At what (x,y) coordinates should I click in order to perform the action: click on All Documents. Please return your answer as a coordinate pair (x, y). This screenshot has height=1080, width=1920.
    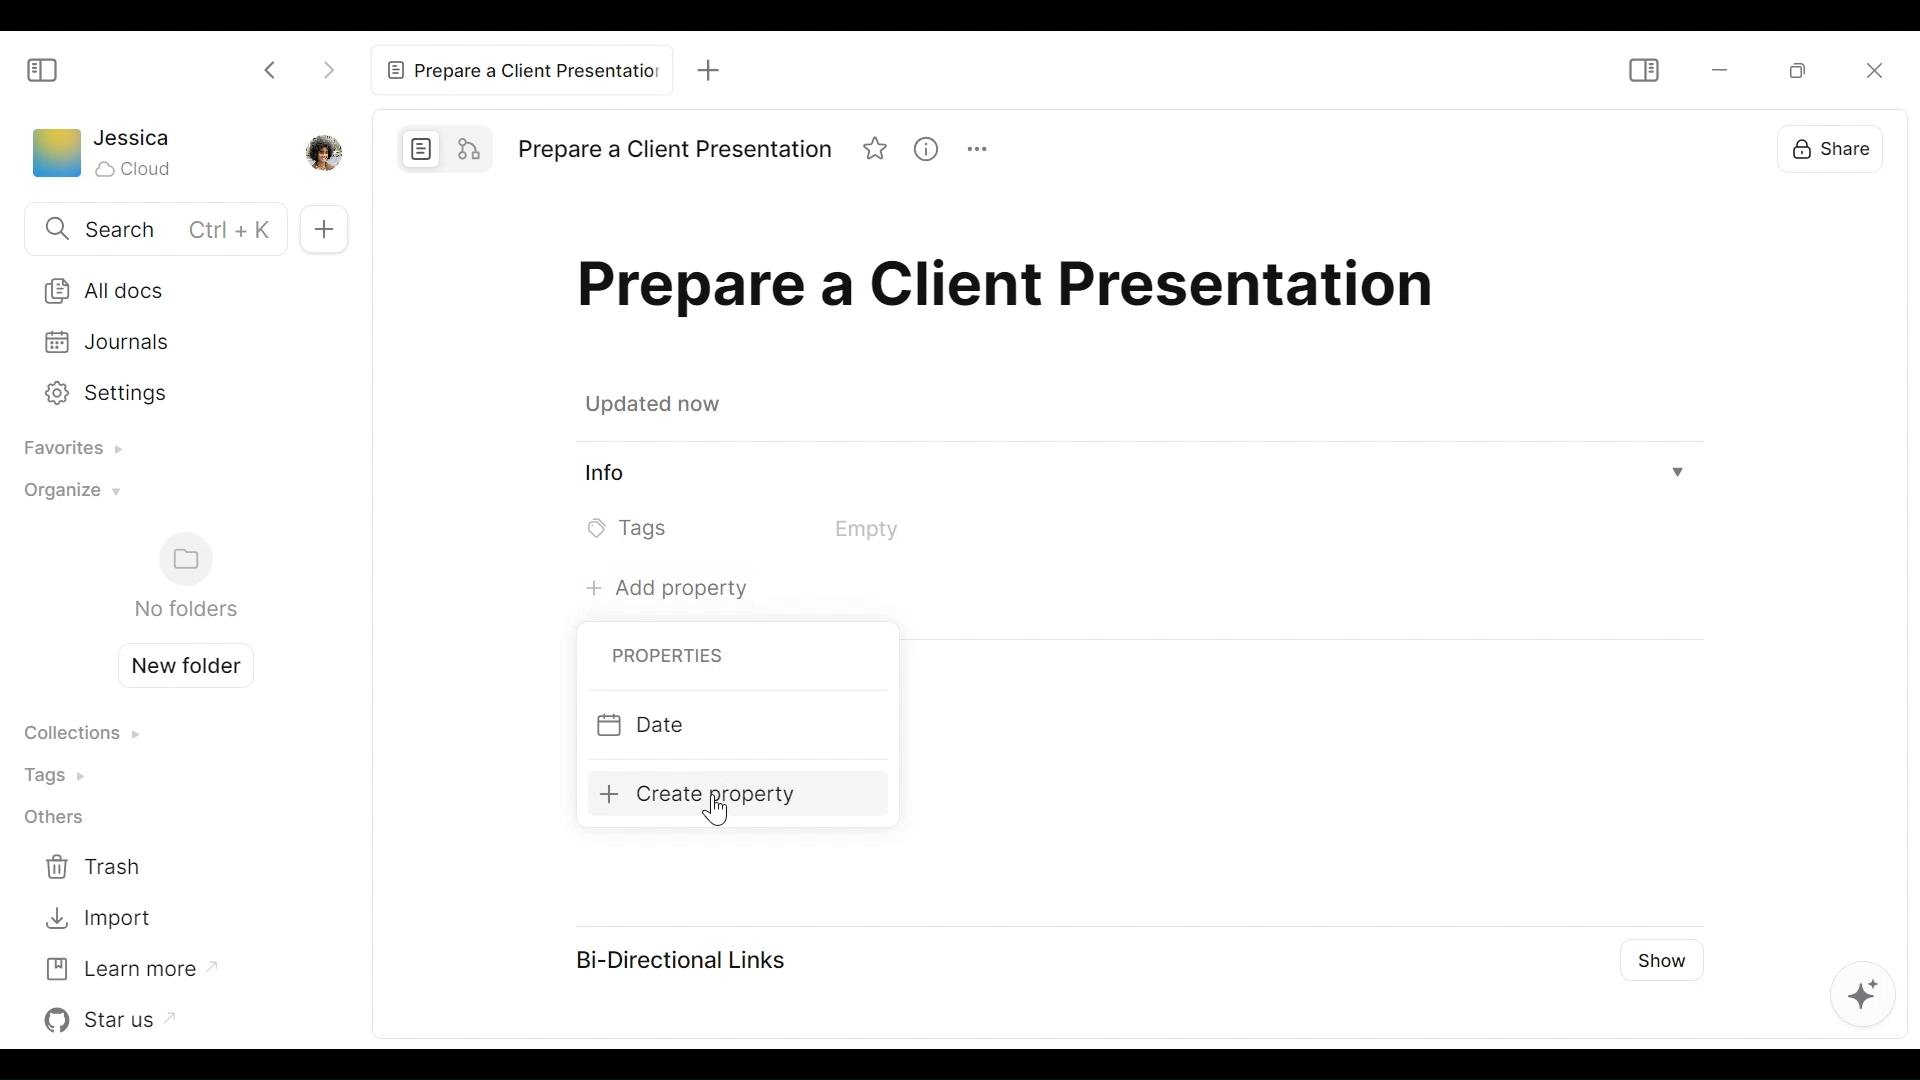
    Looking at the image, I should click on (171, 289).